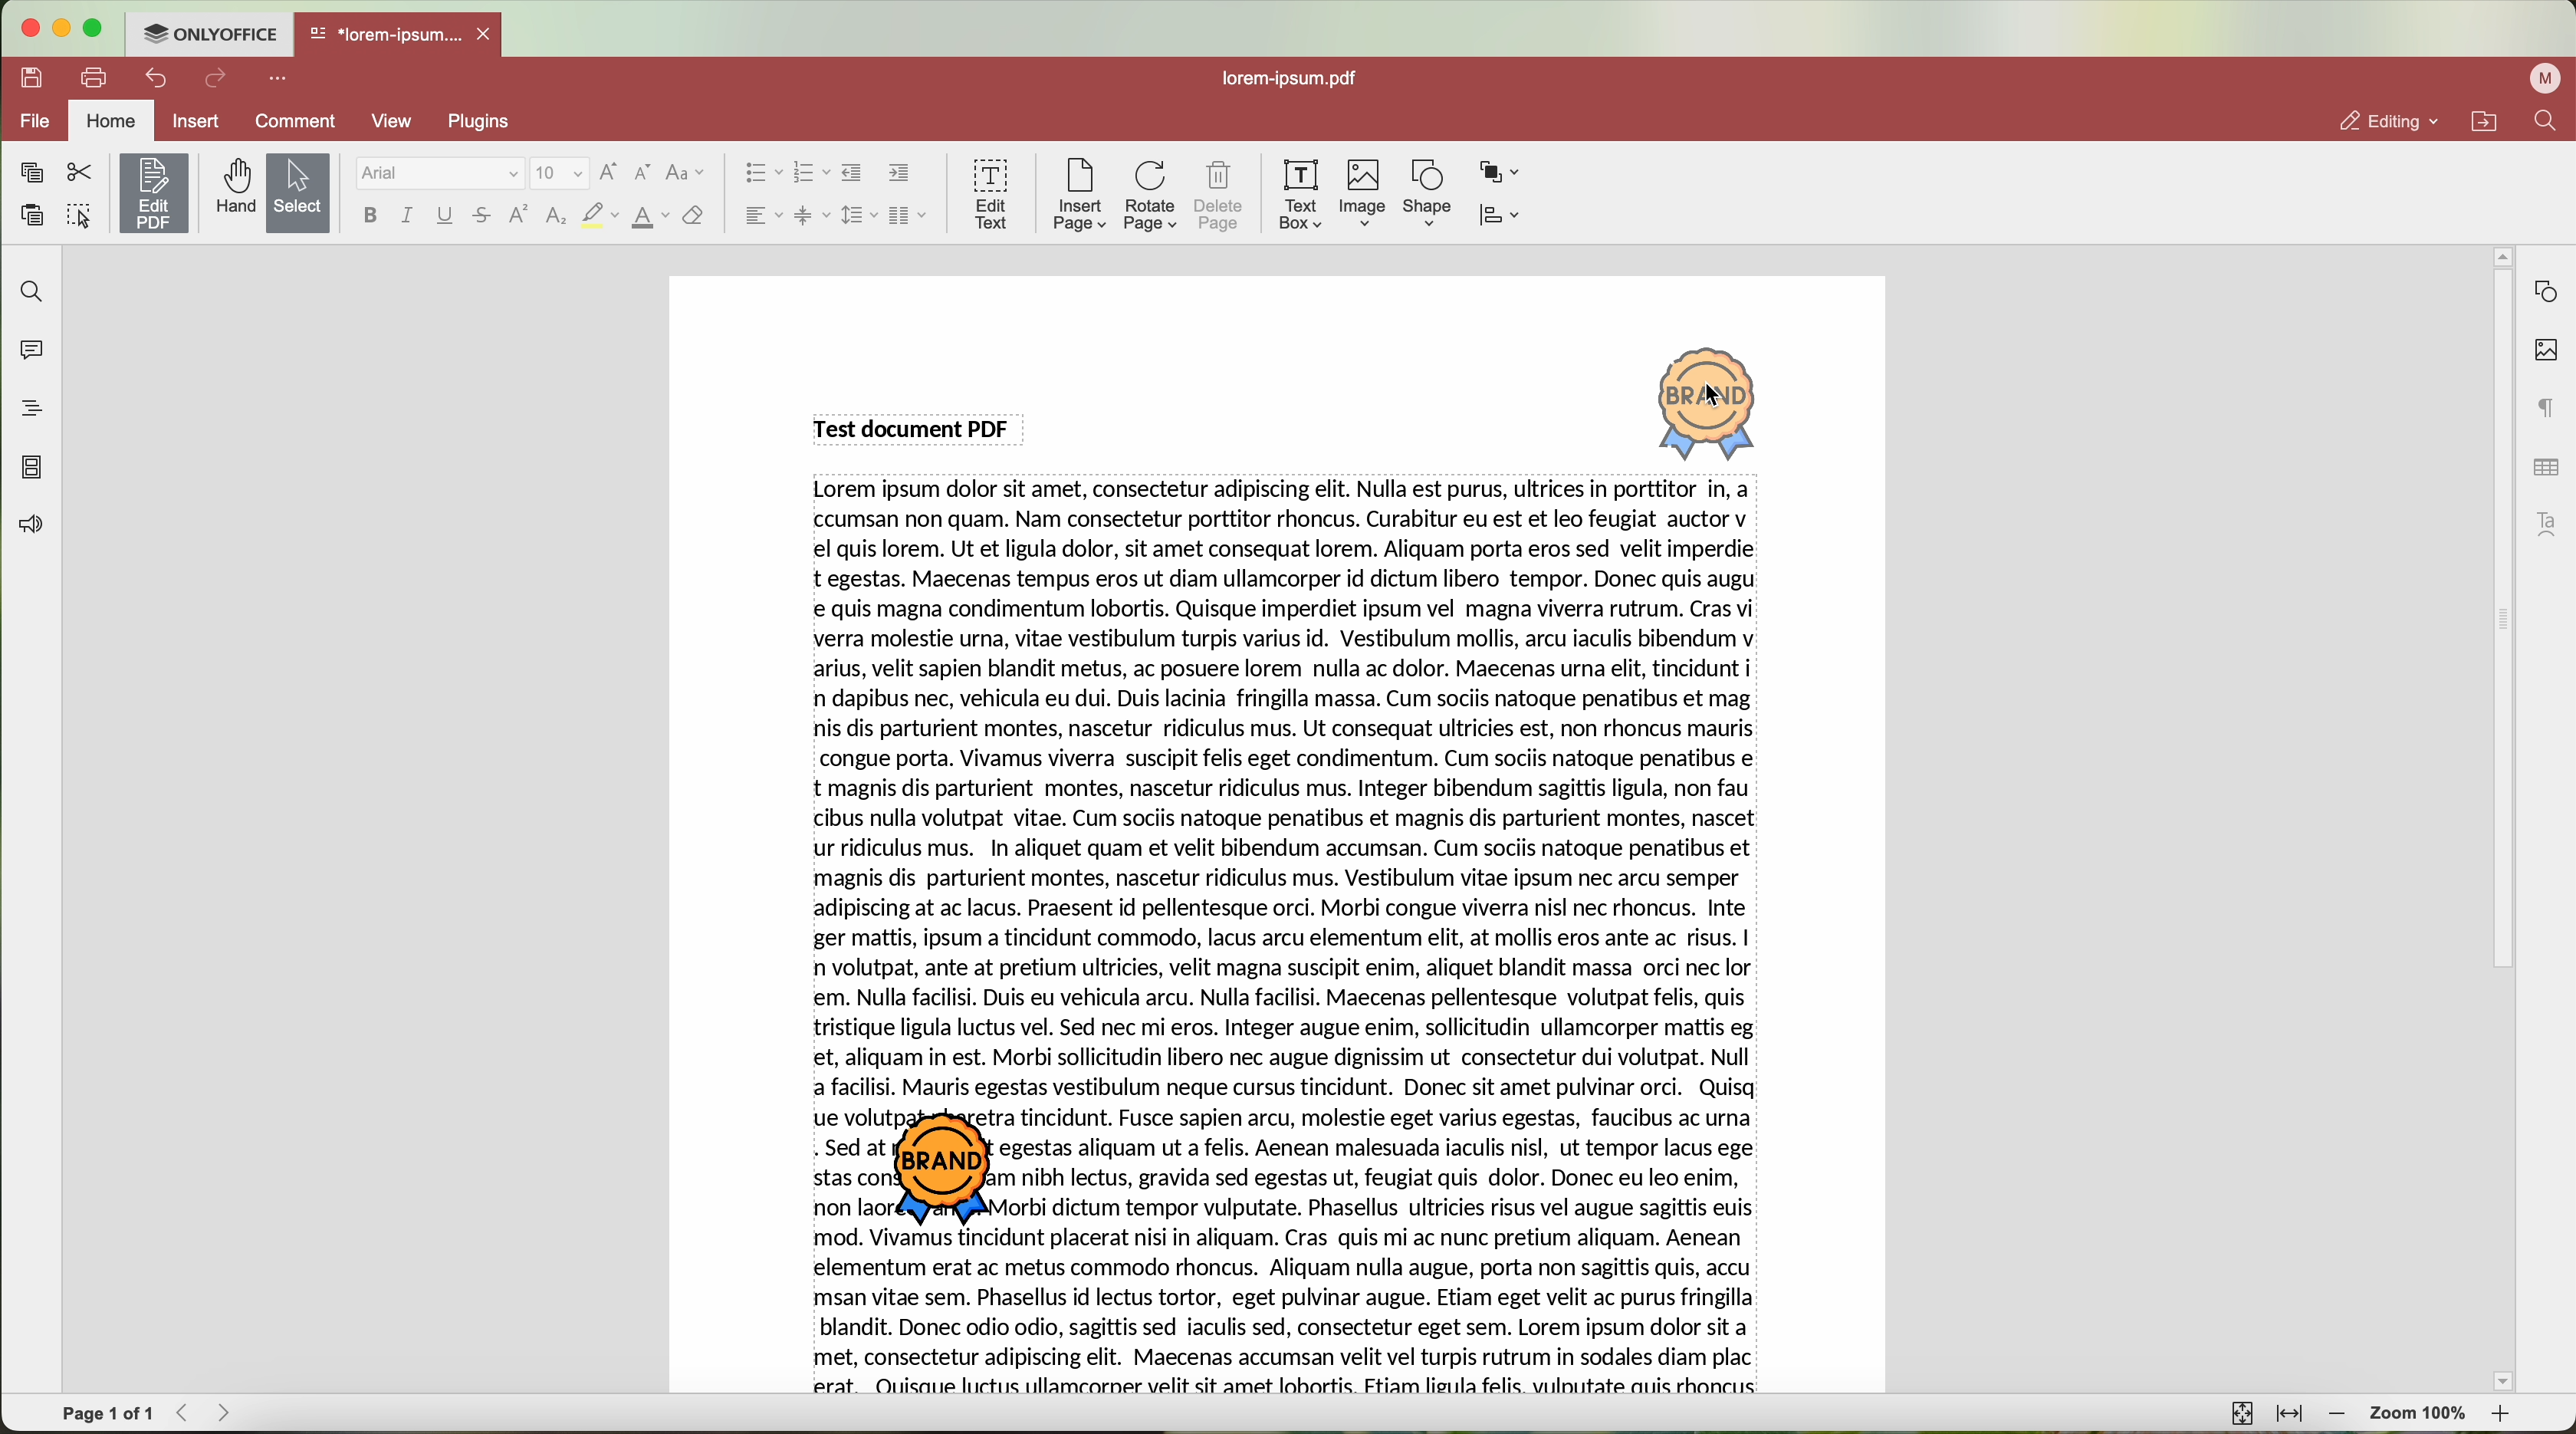 This screenshot has height=1434, width=2576. I want to click on text box, so click(1301, 195).